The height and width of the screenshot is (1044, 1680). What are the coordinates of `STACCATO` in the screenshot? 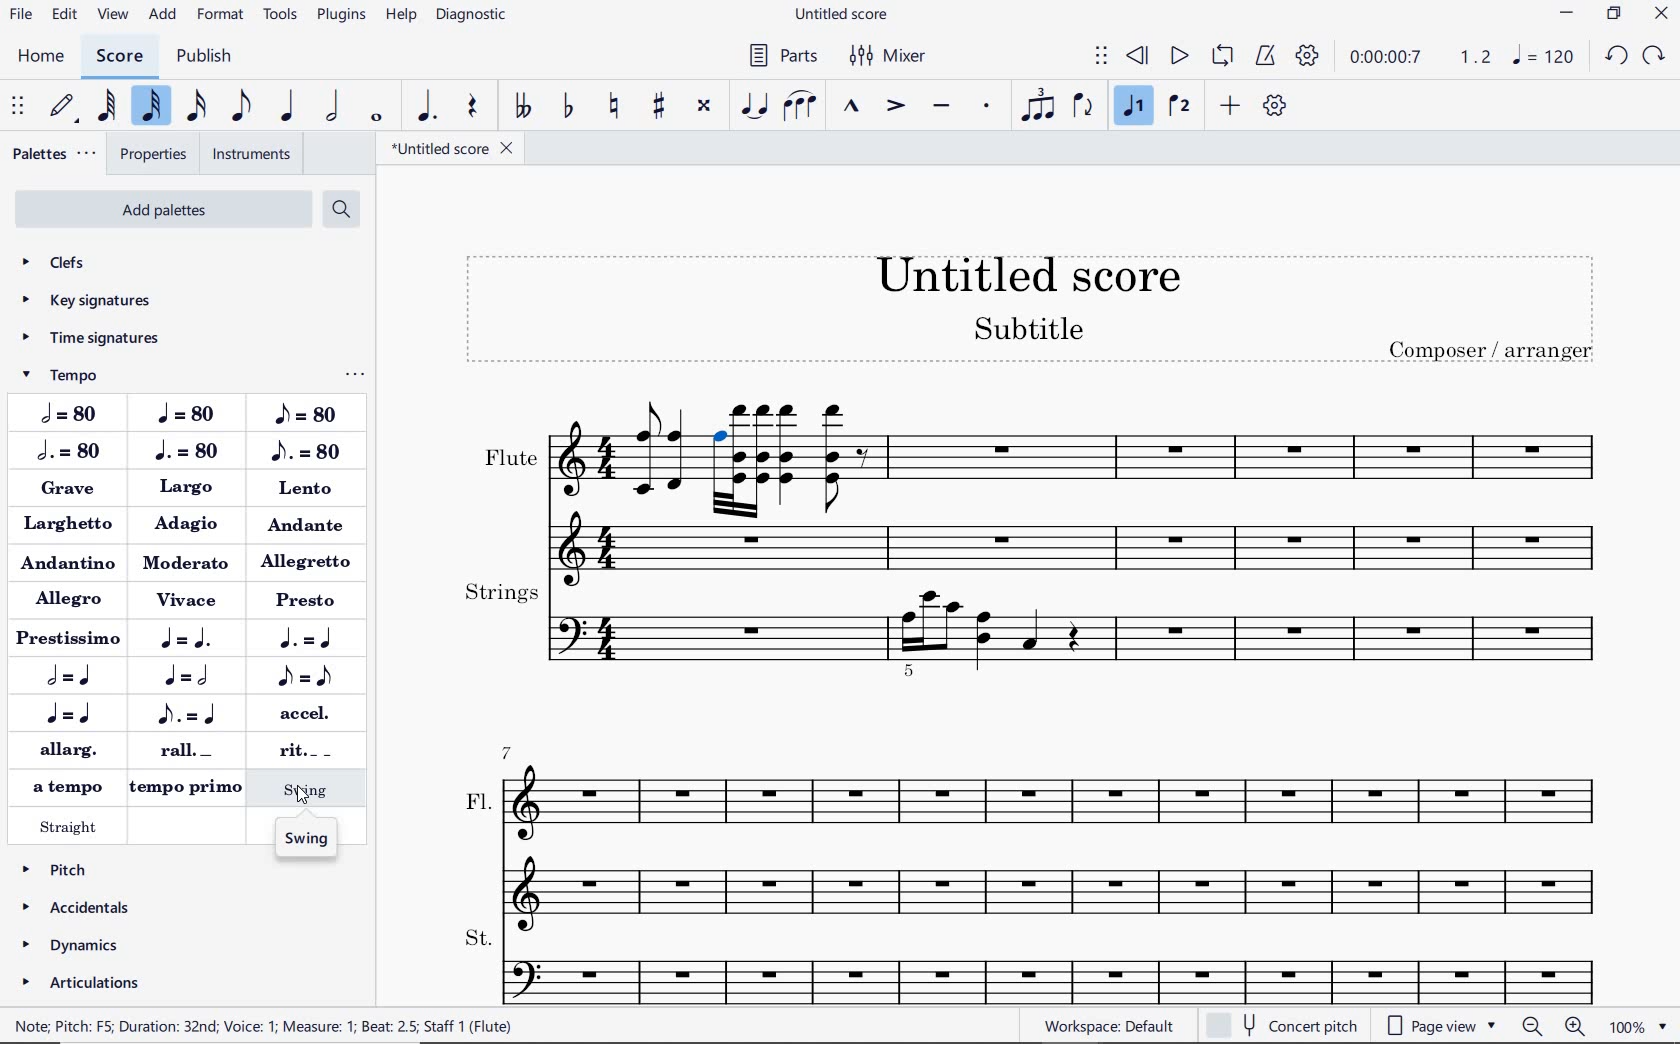 It's located at (987, 107).